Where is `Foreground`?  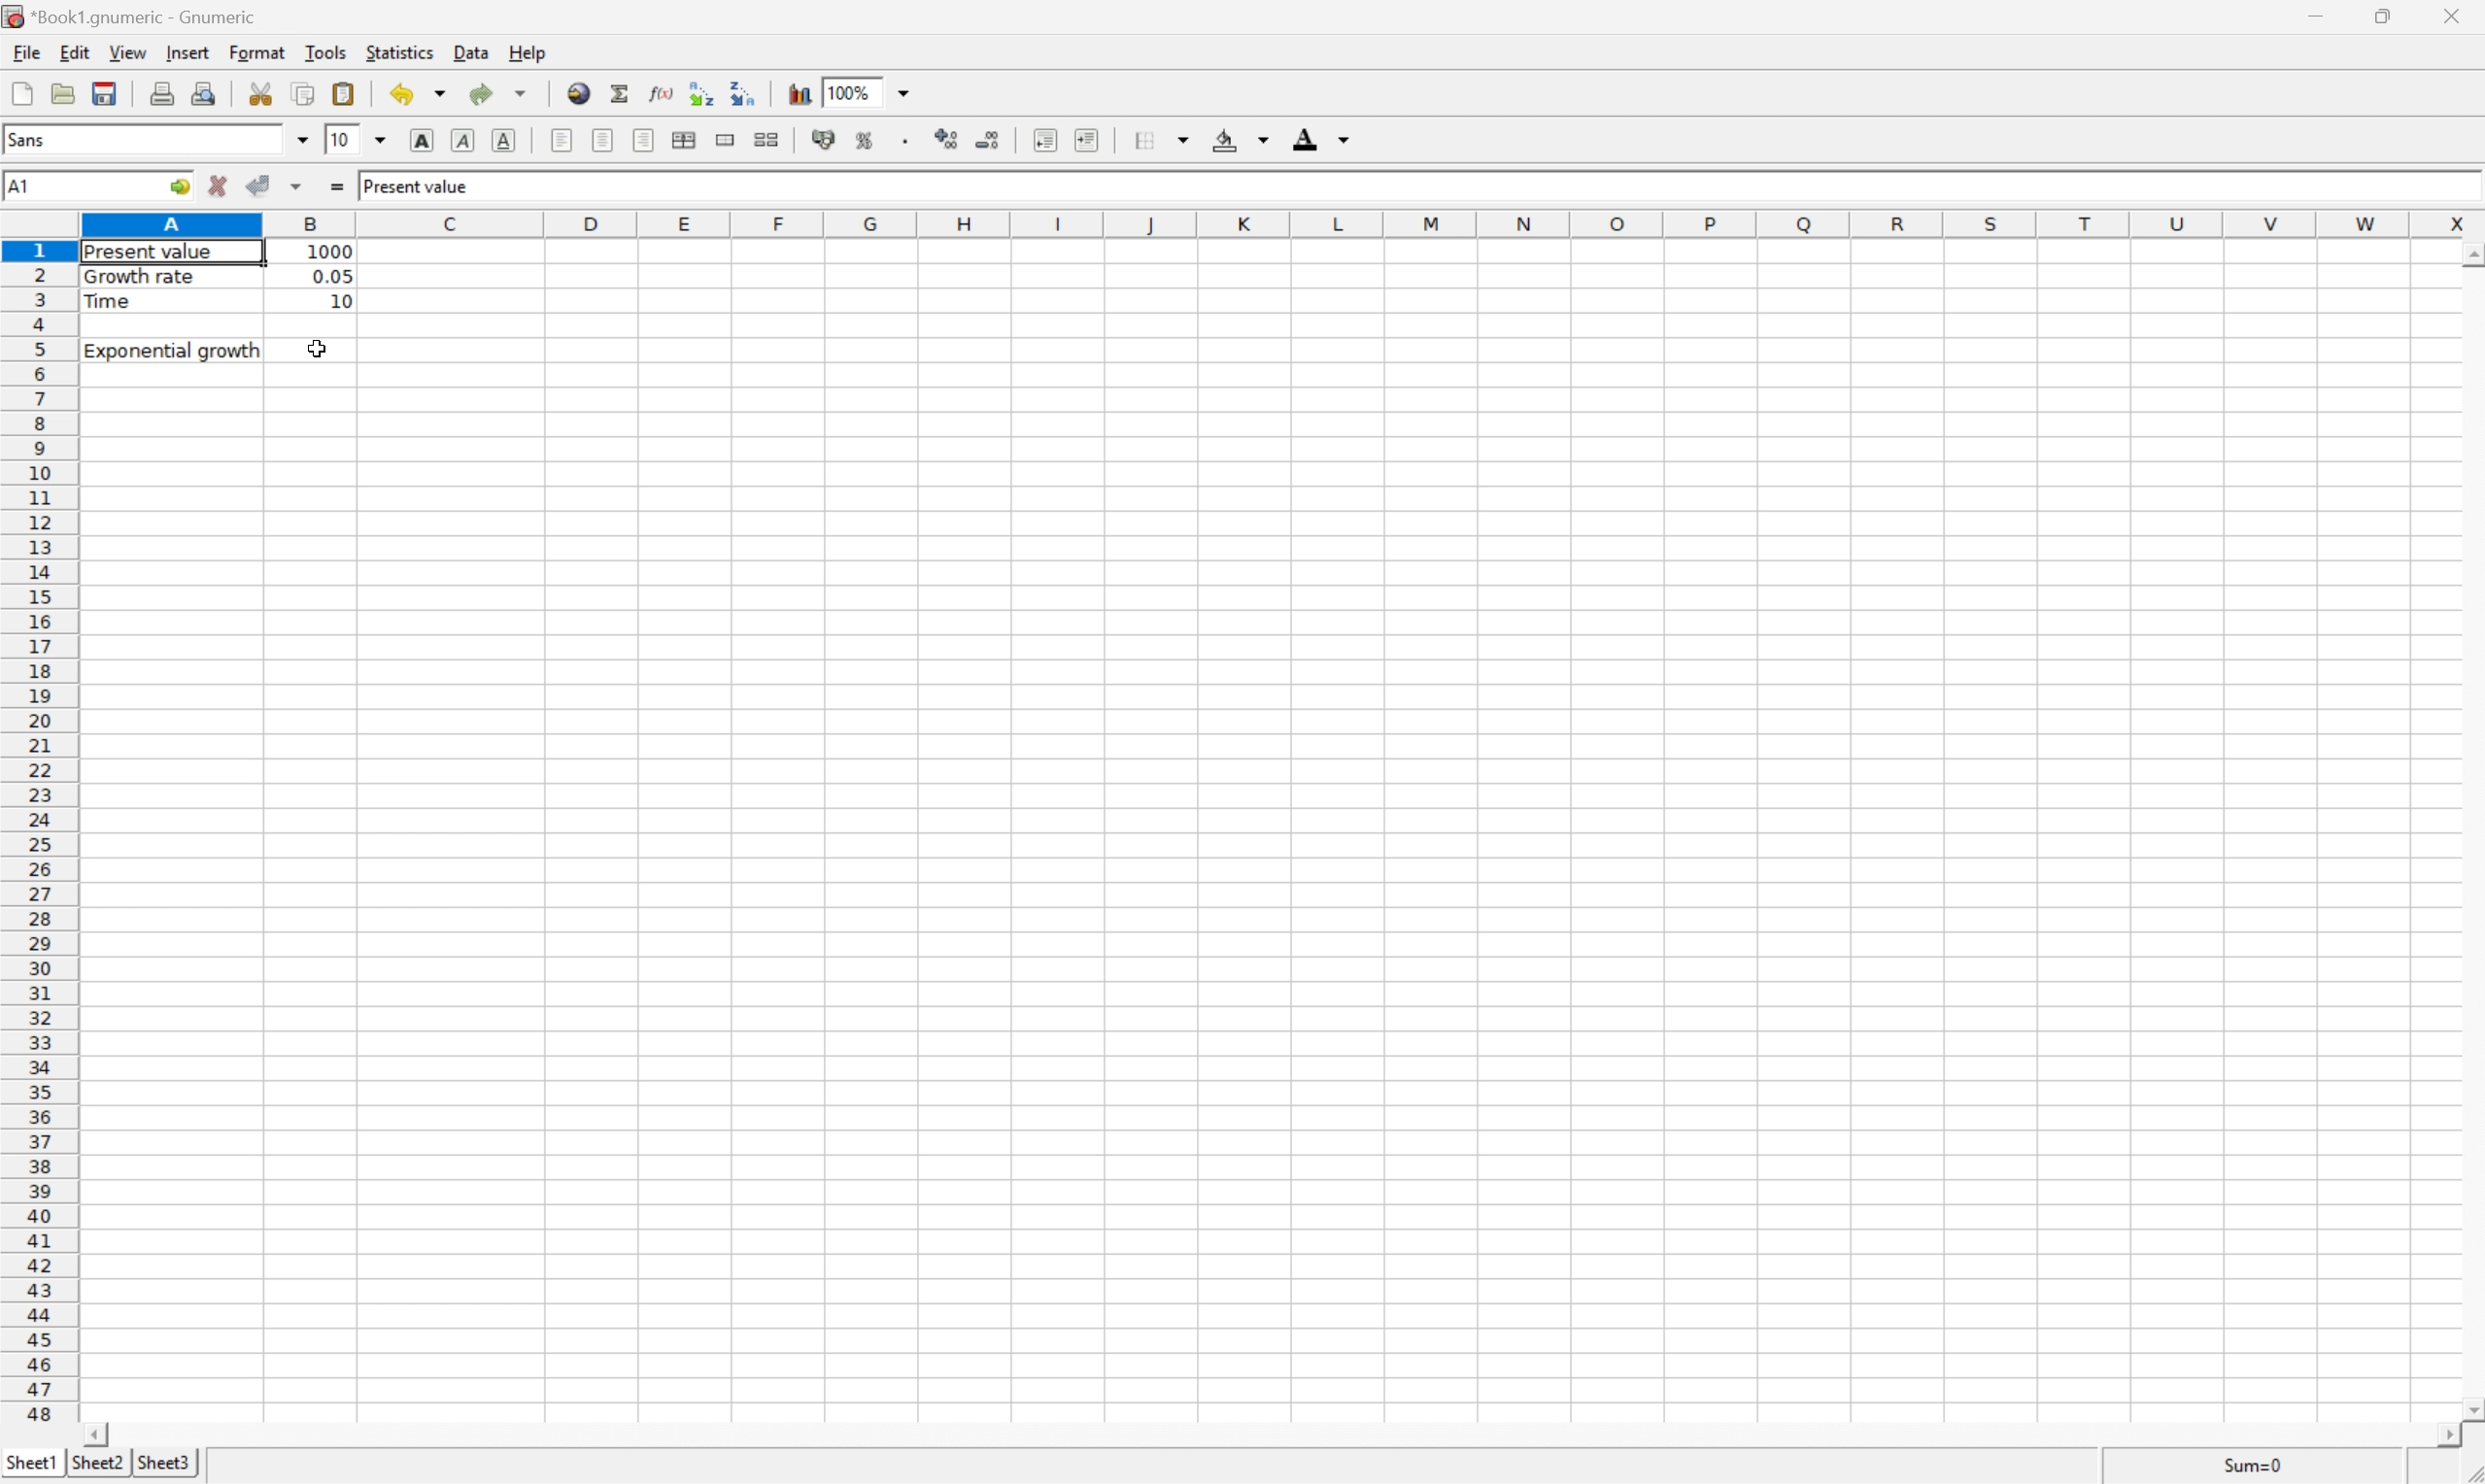 Foreground is located at coordinates (1319, 138).